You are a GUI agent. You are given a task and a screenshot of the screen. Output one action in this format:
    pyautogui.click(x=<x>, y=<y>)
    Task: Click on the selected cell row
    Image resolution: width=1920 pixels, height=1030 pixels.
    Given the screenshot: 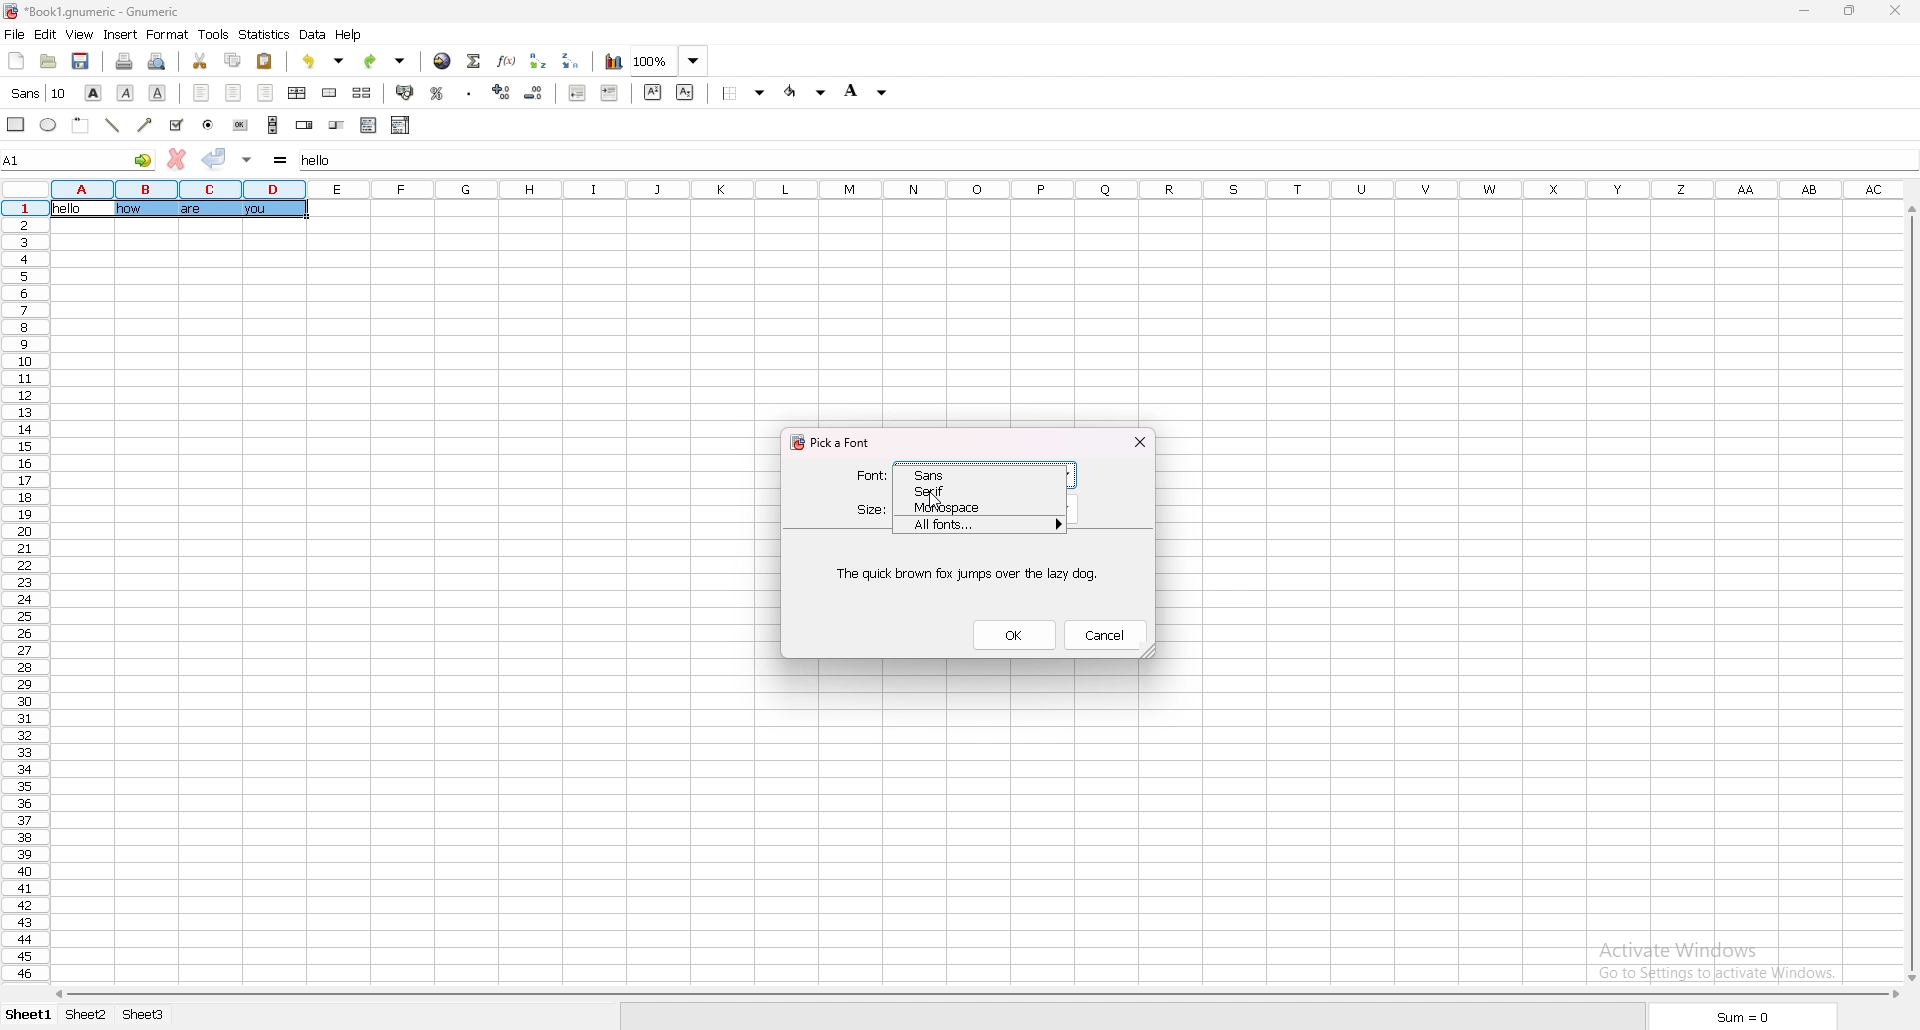 What is the action you would take?
    pyautogui.click(x=24, y=208)
    